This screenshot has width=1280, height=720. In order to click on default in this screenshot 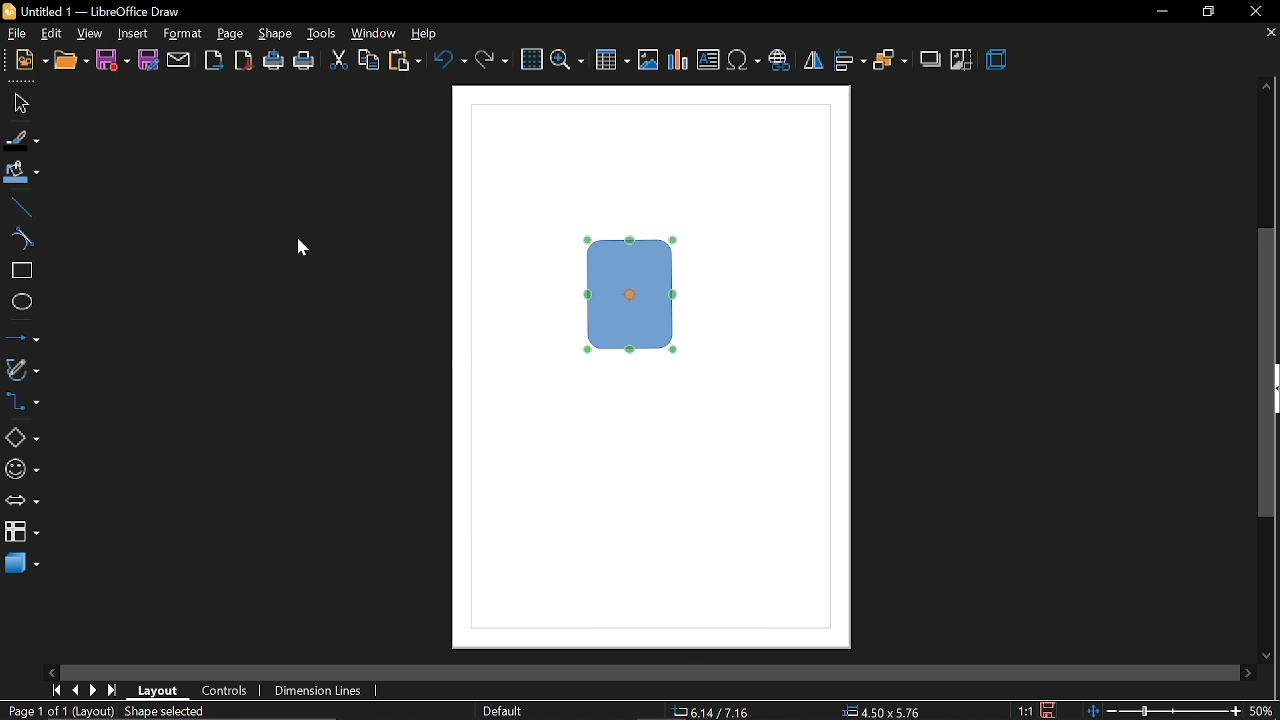, I will do `click(503, 711)`.